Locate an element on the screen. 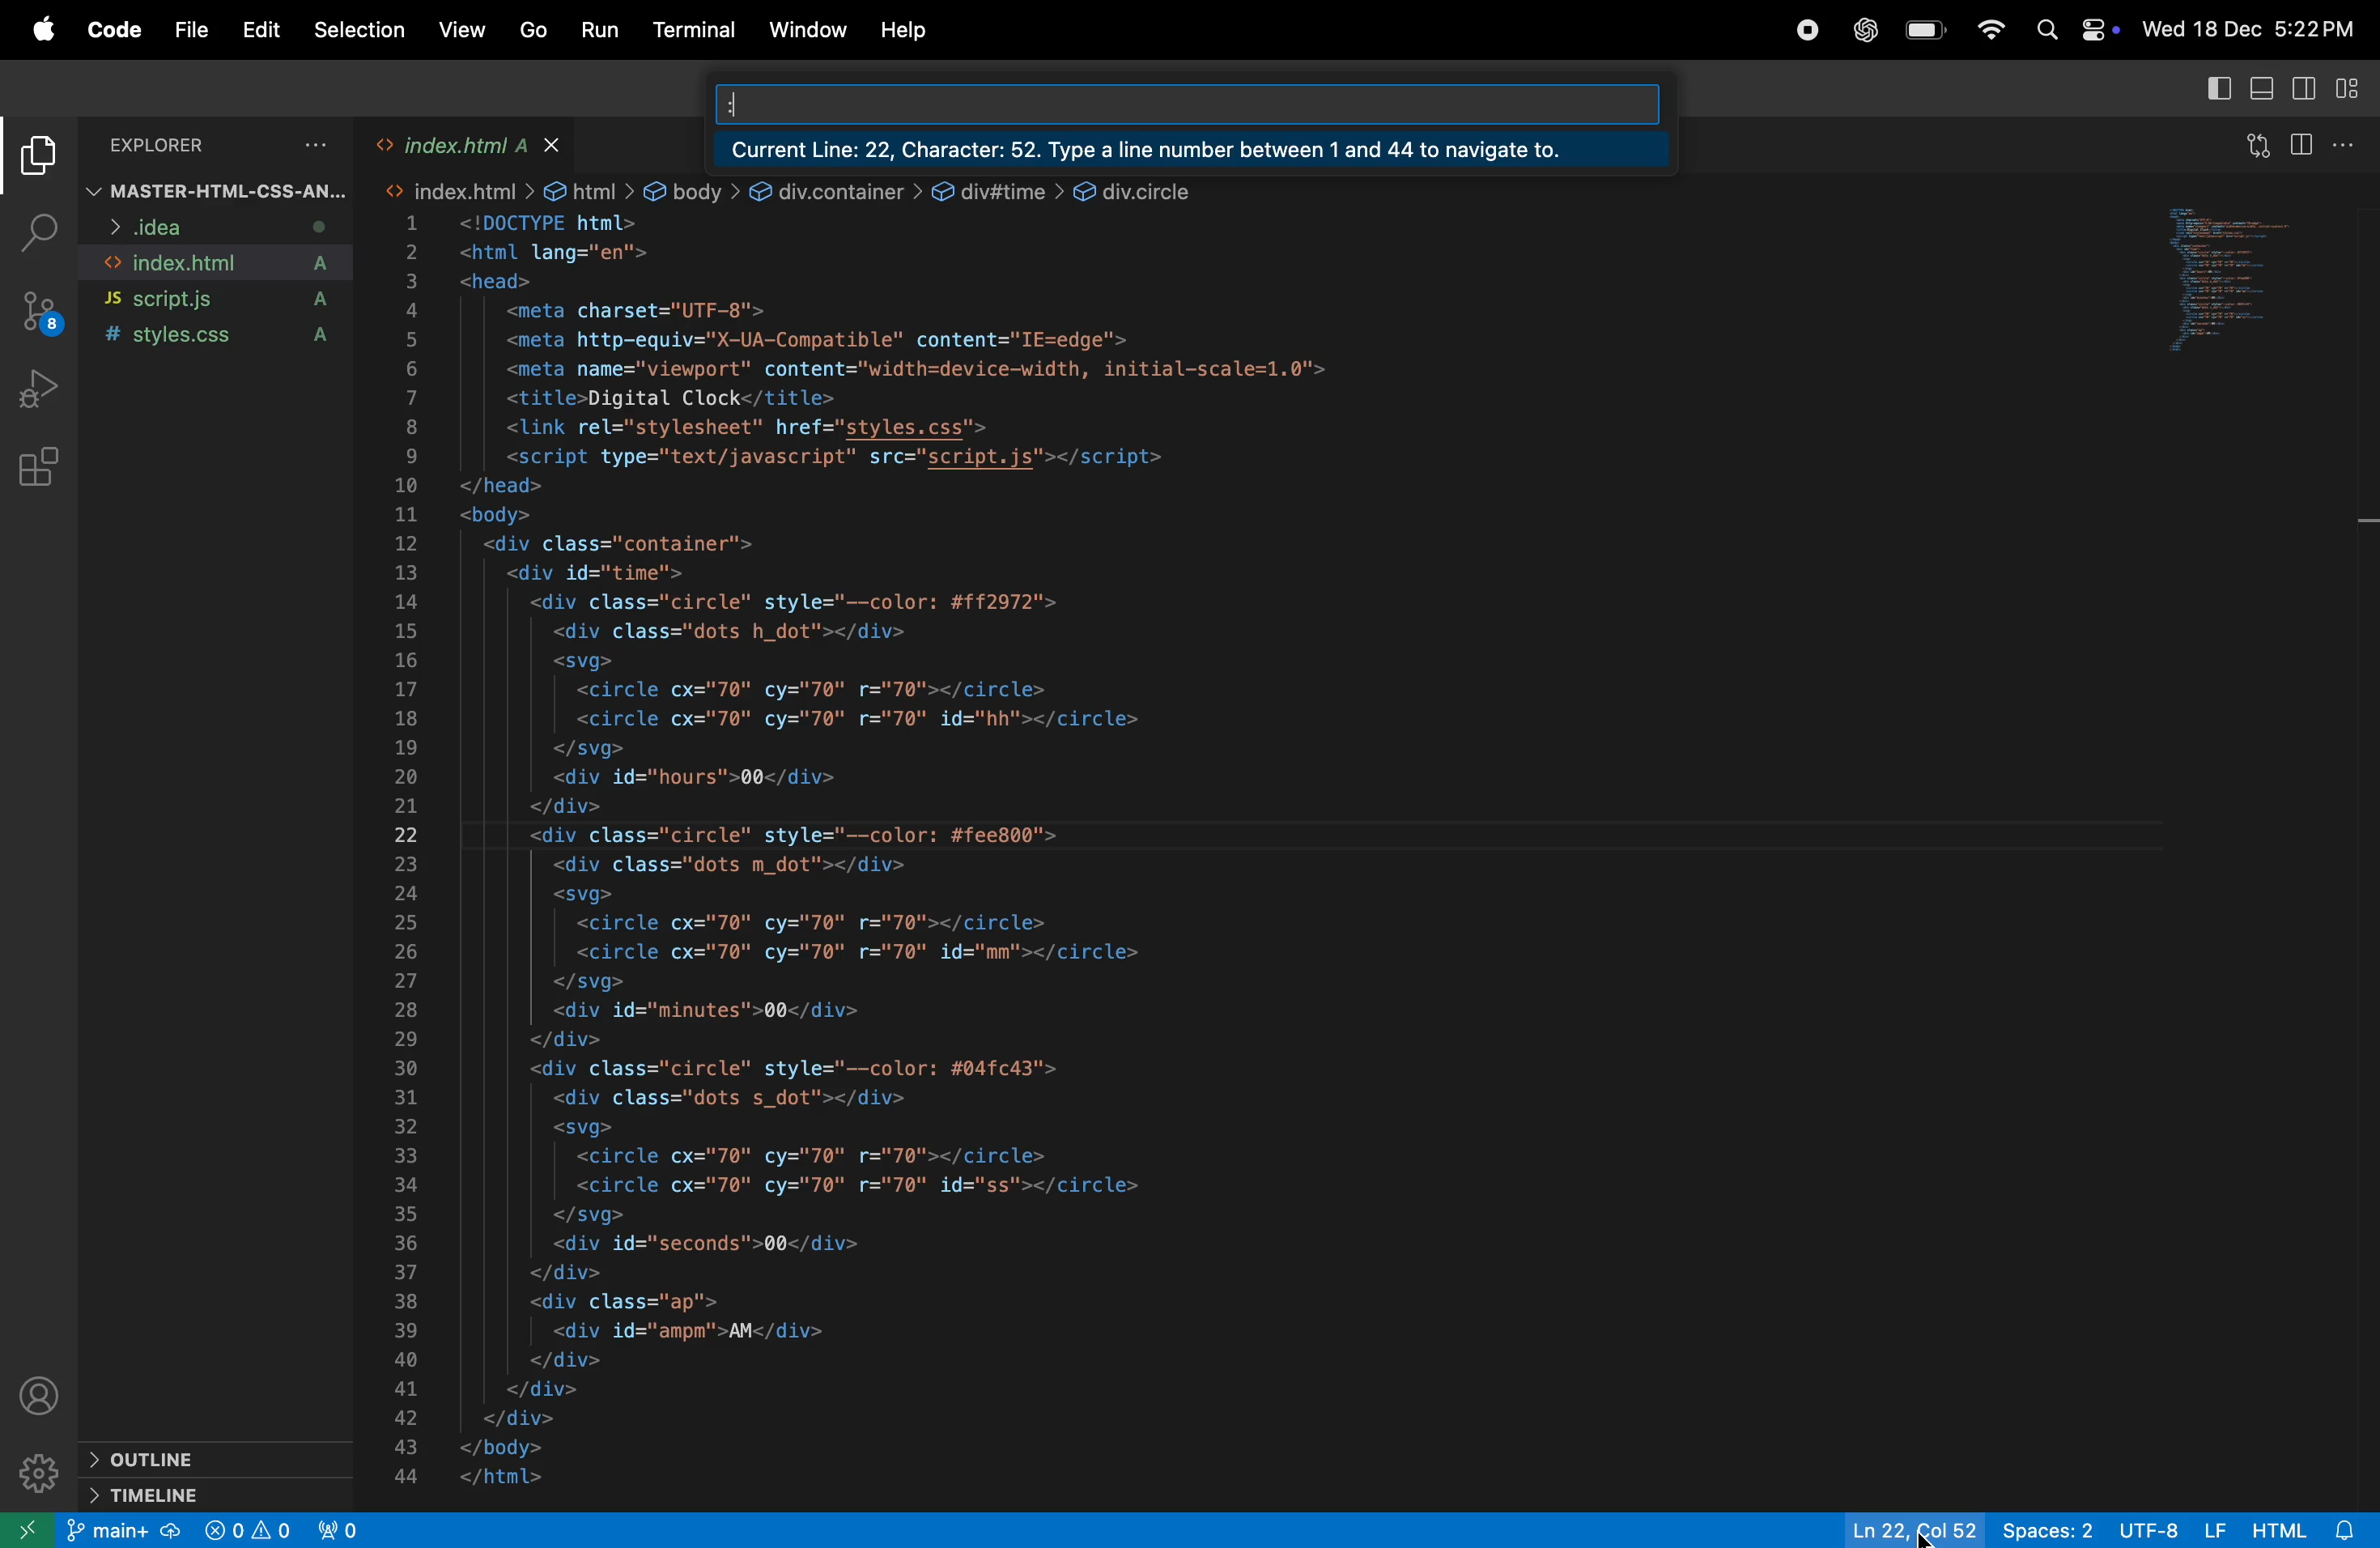 The width and height of the screenshot is (2380, 1548). html alert is located at coordinates (2312, 1528).